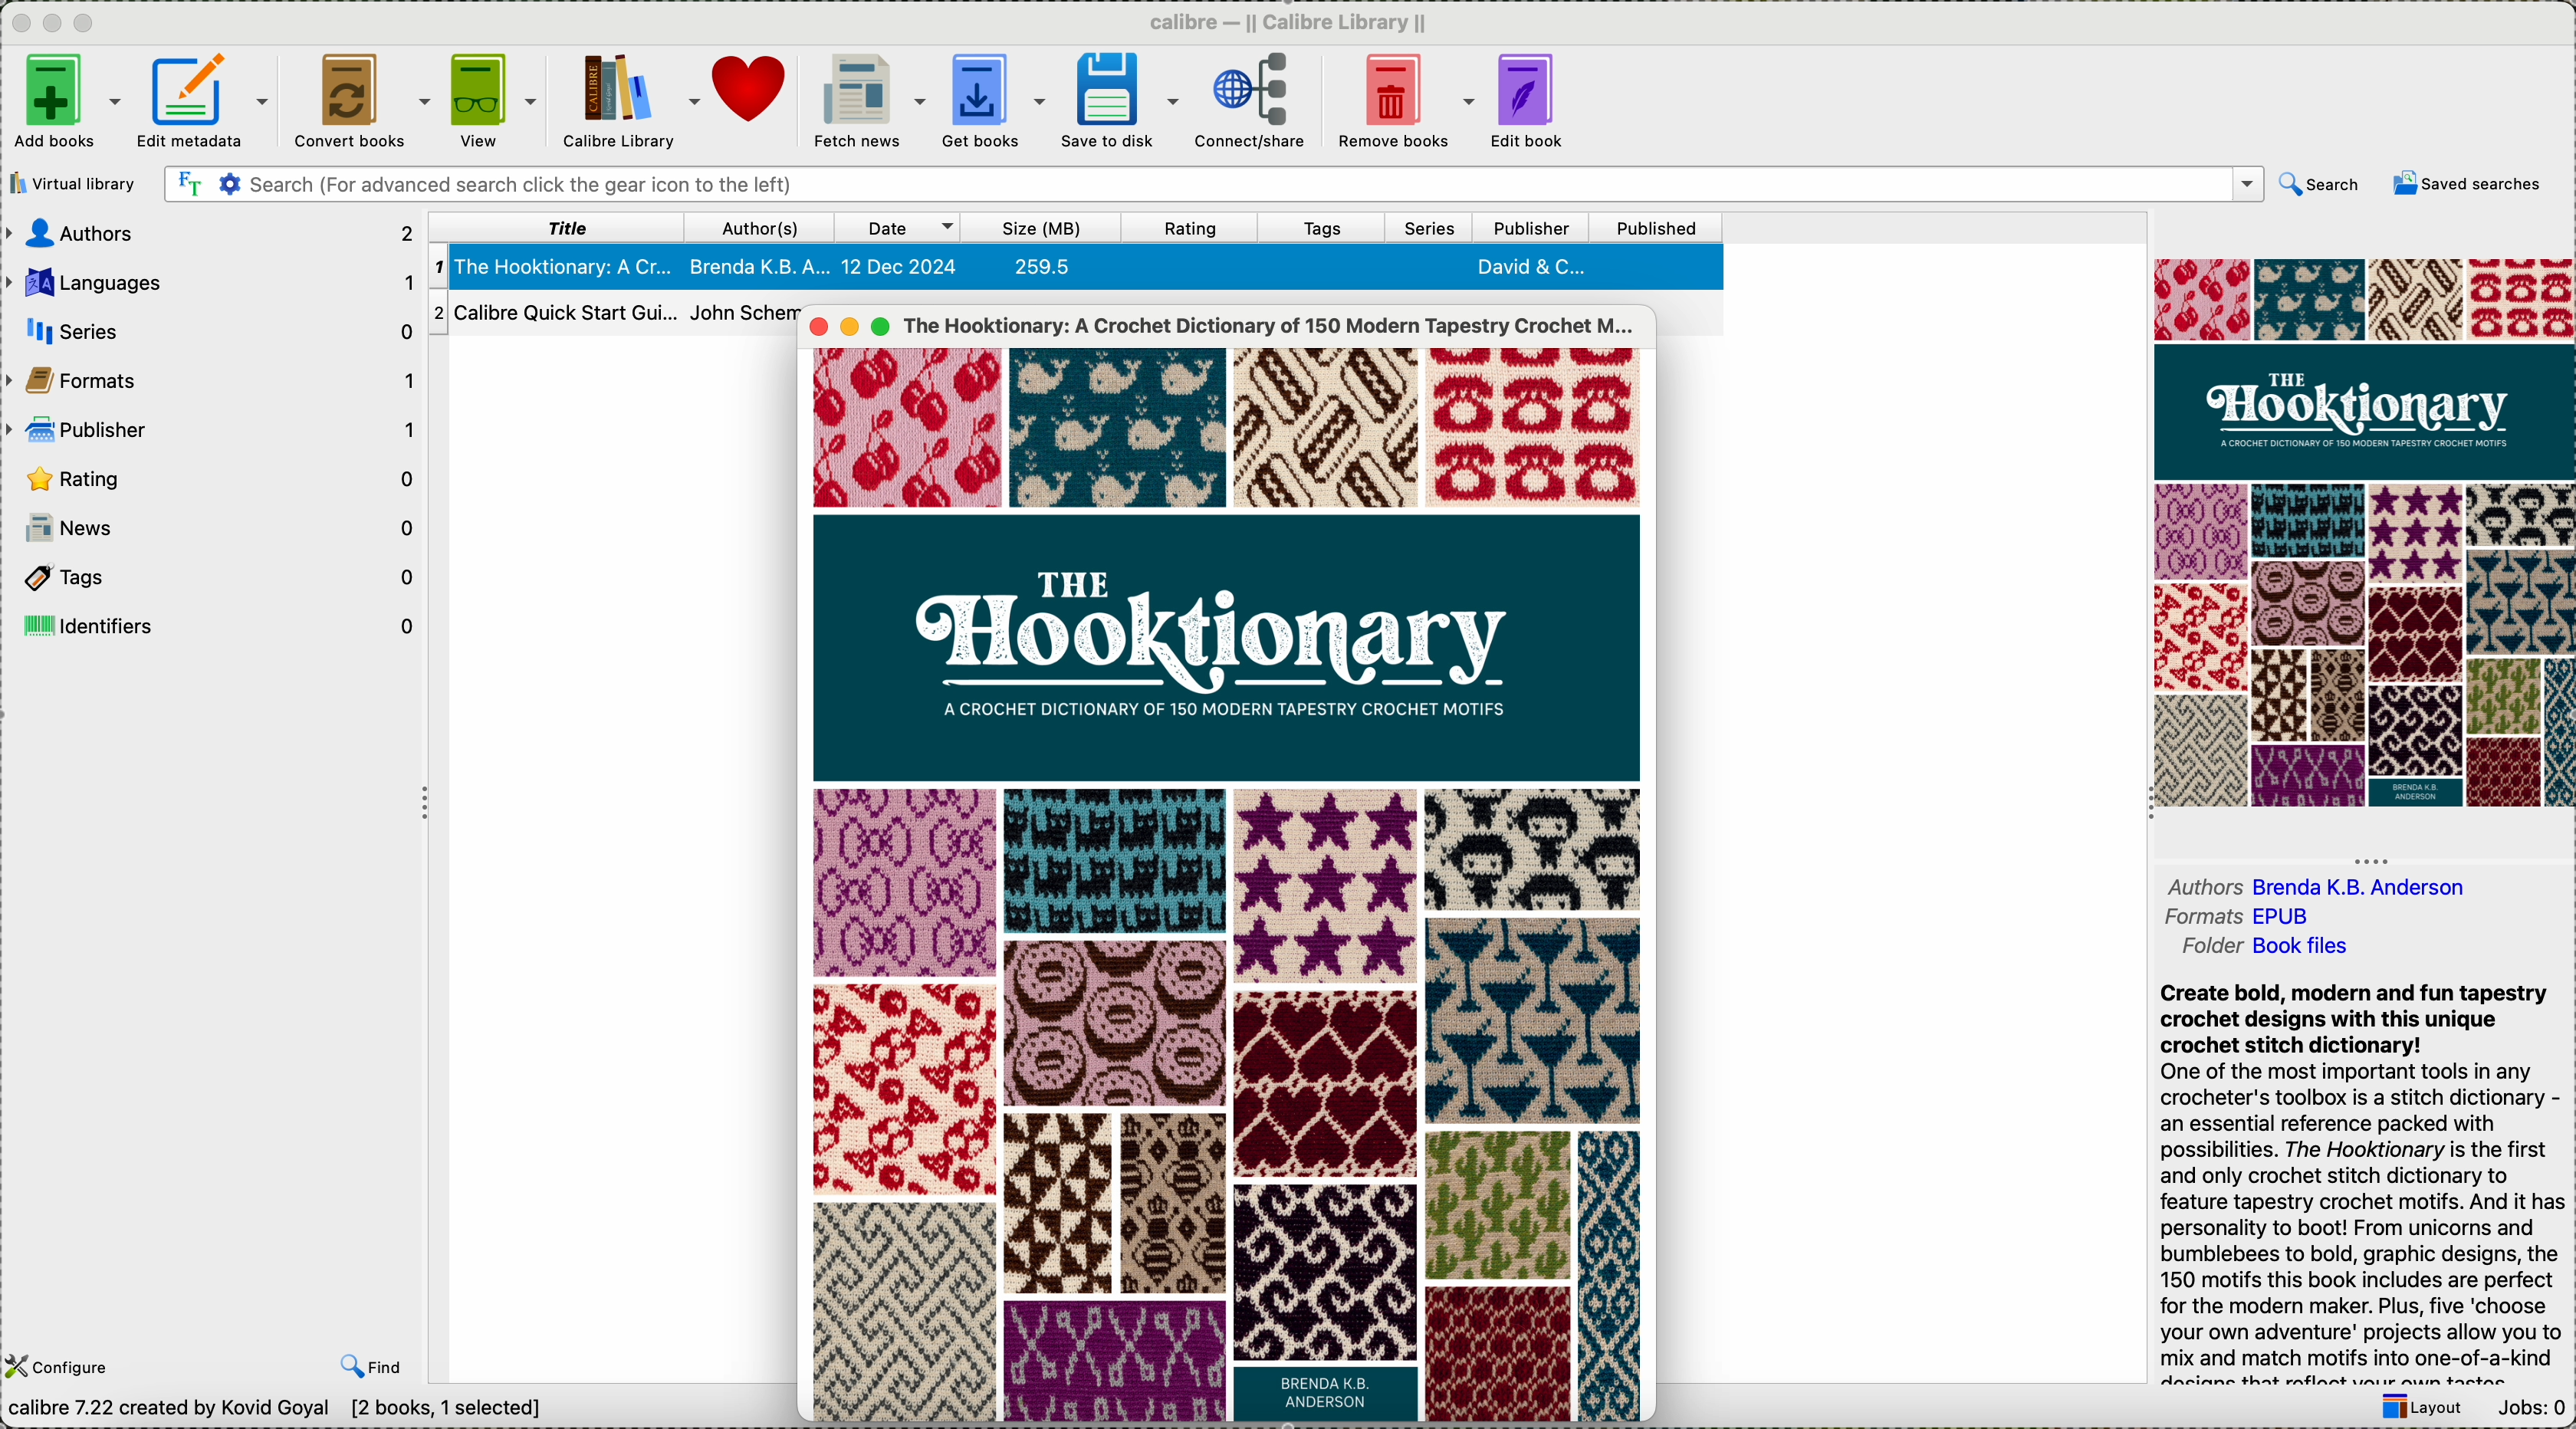  Describe the element at coordinates (1399, 98) in the screenshot. I see `remove books` at that location.